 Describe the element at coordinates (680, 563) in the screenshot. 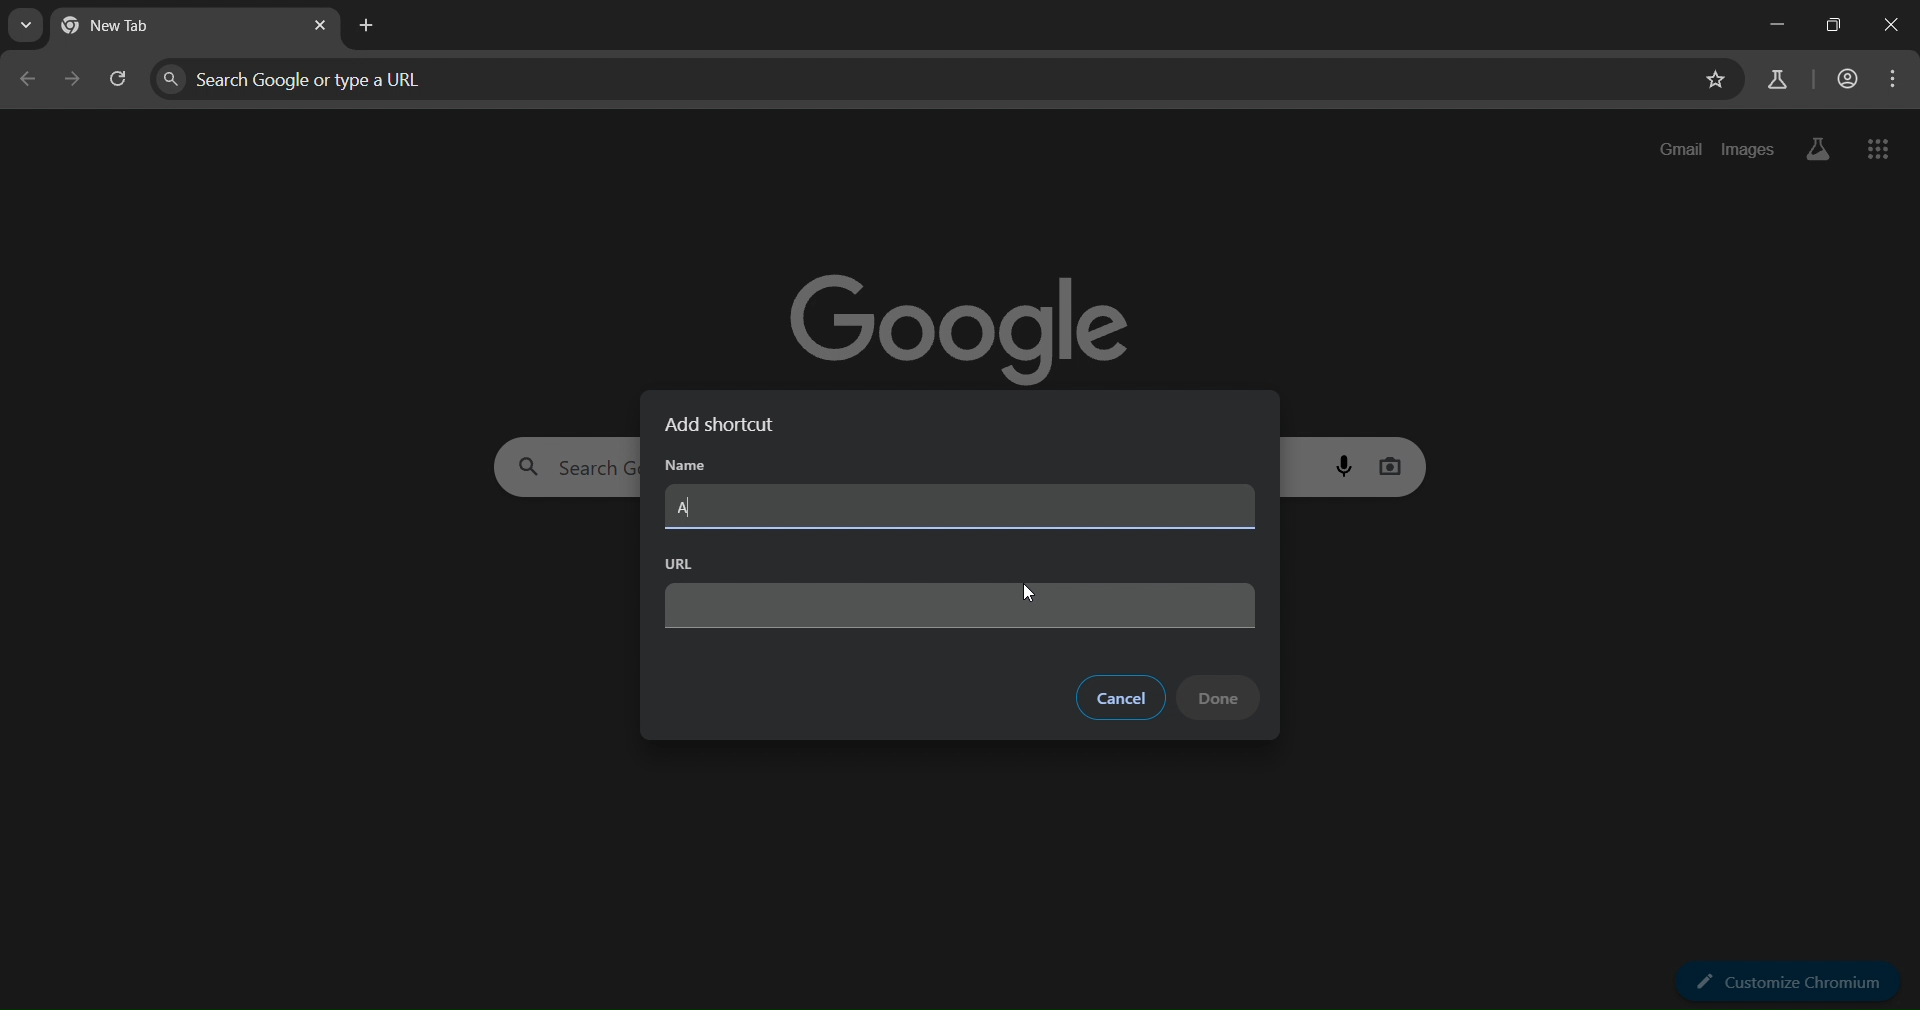

I see `URL` at that location.